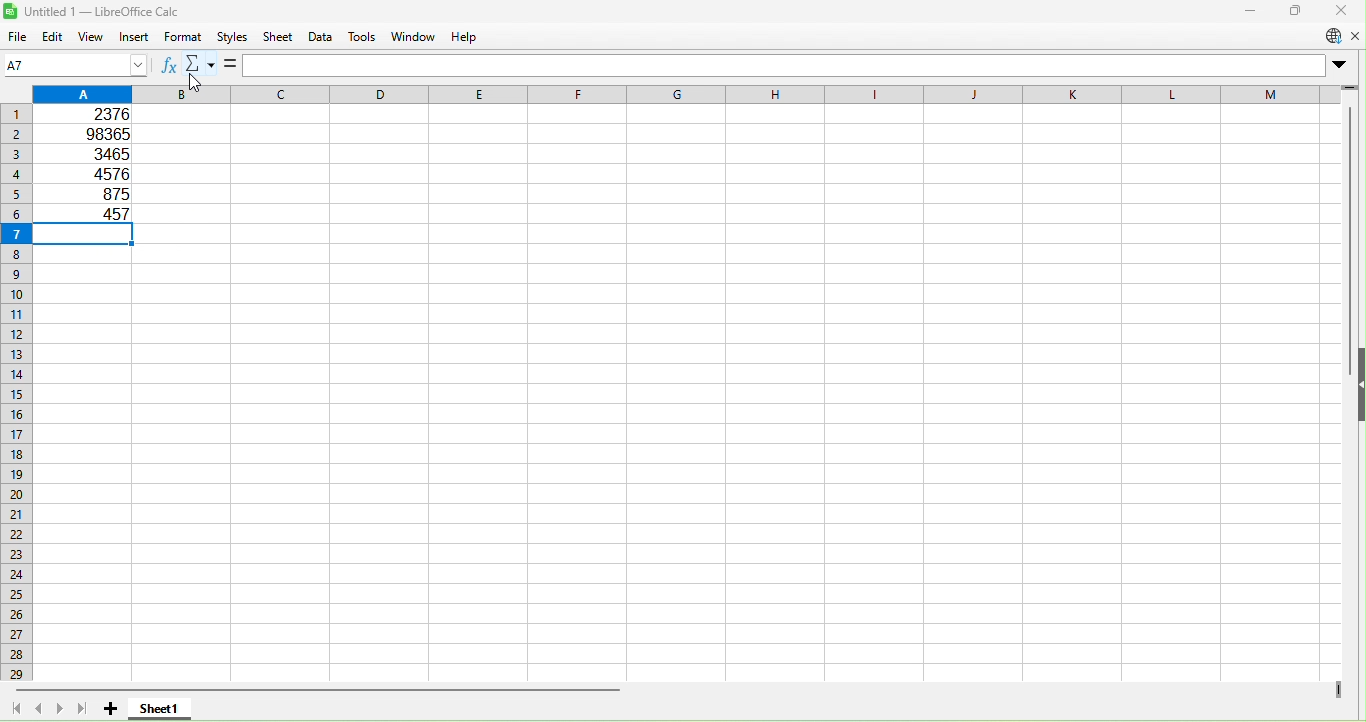 This screenshot has height=722, width=1366. Describe the element at coordinates (41, 63) in the screenshot. I see `Cell name A7` at that location.